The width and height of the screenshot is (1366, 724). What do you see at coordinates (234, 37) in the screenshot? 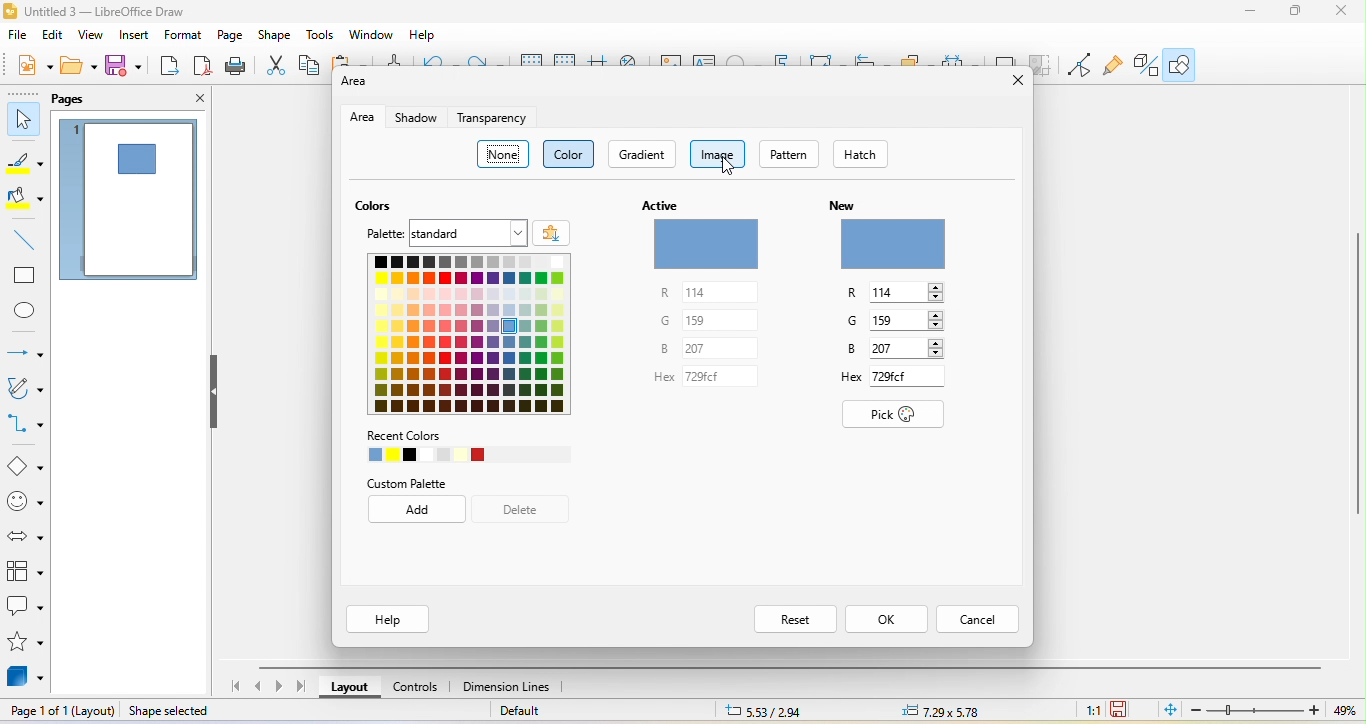
I see `page` at bounding box center [234, 37].